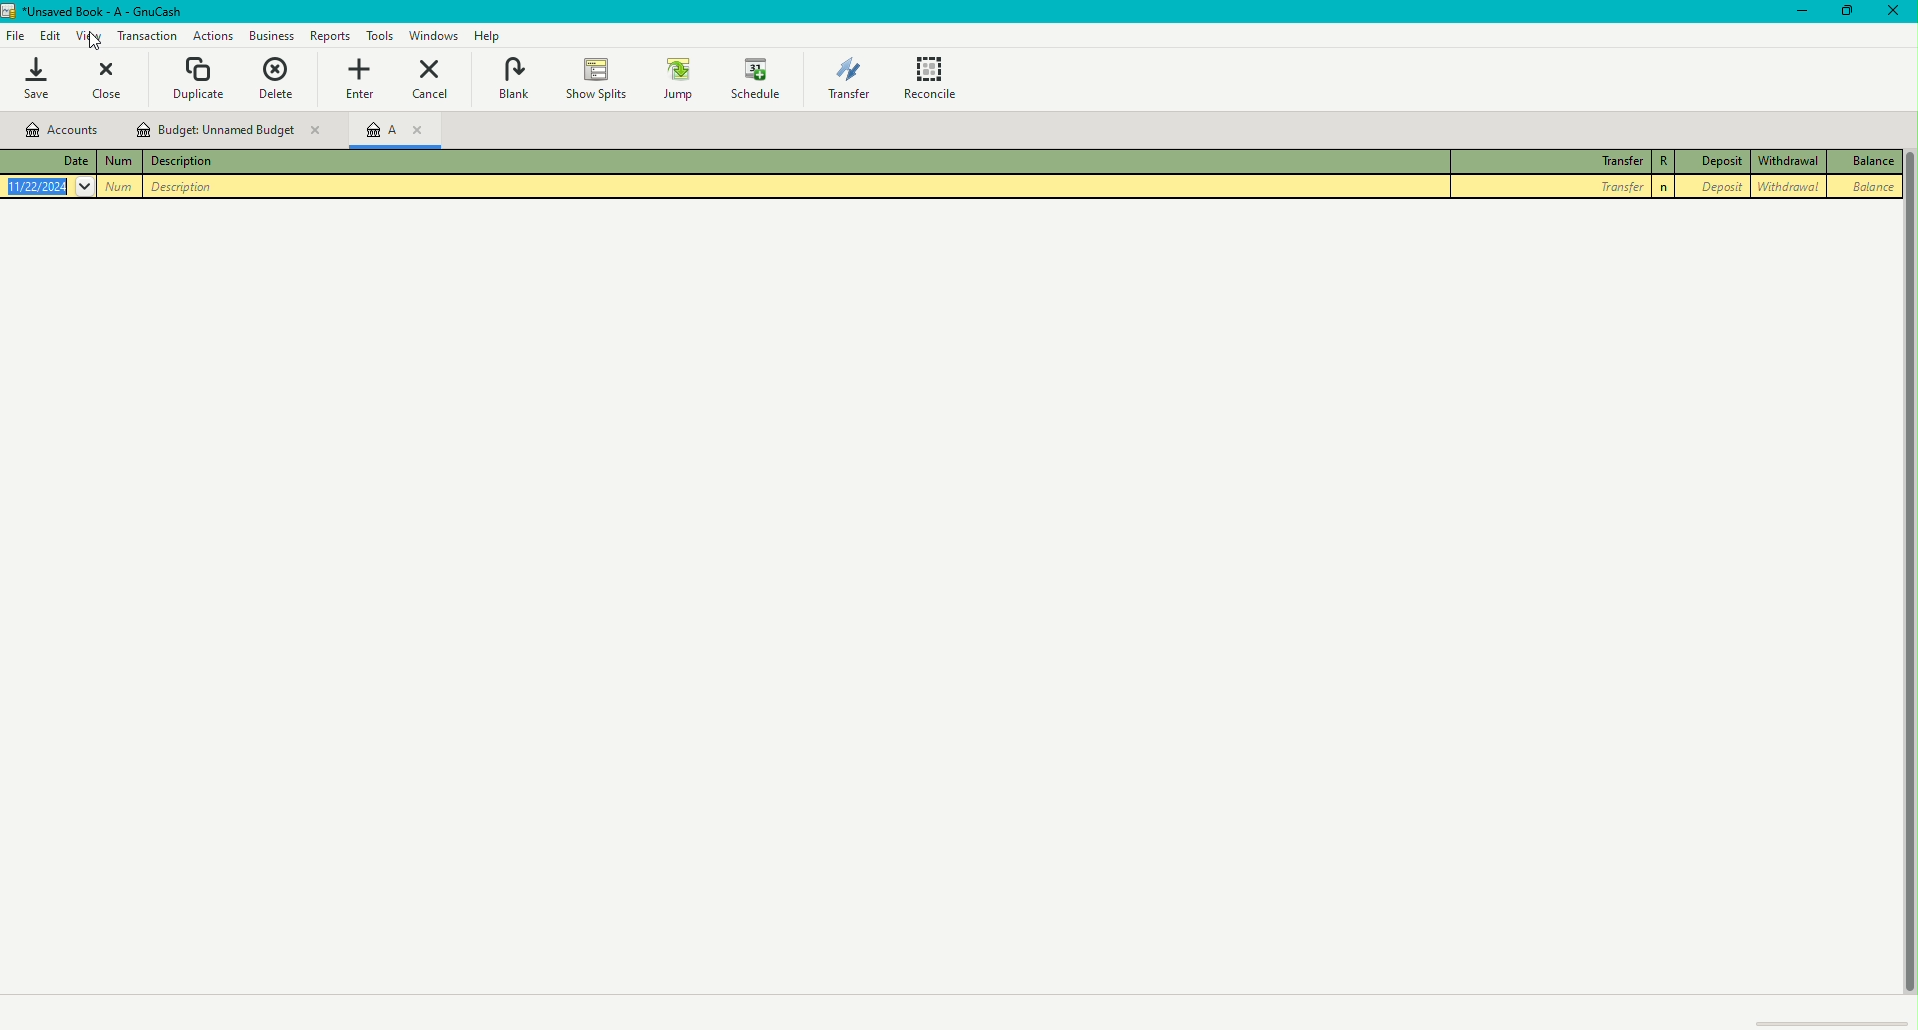  What do you see at coordinates (848, 76) in the screenshot?
I see `Transfer` at bounding box center [848, 76].